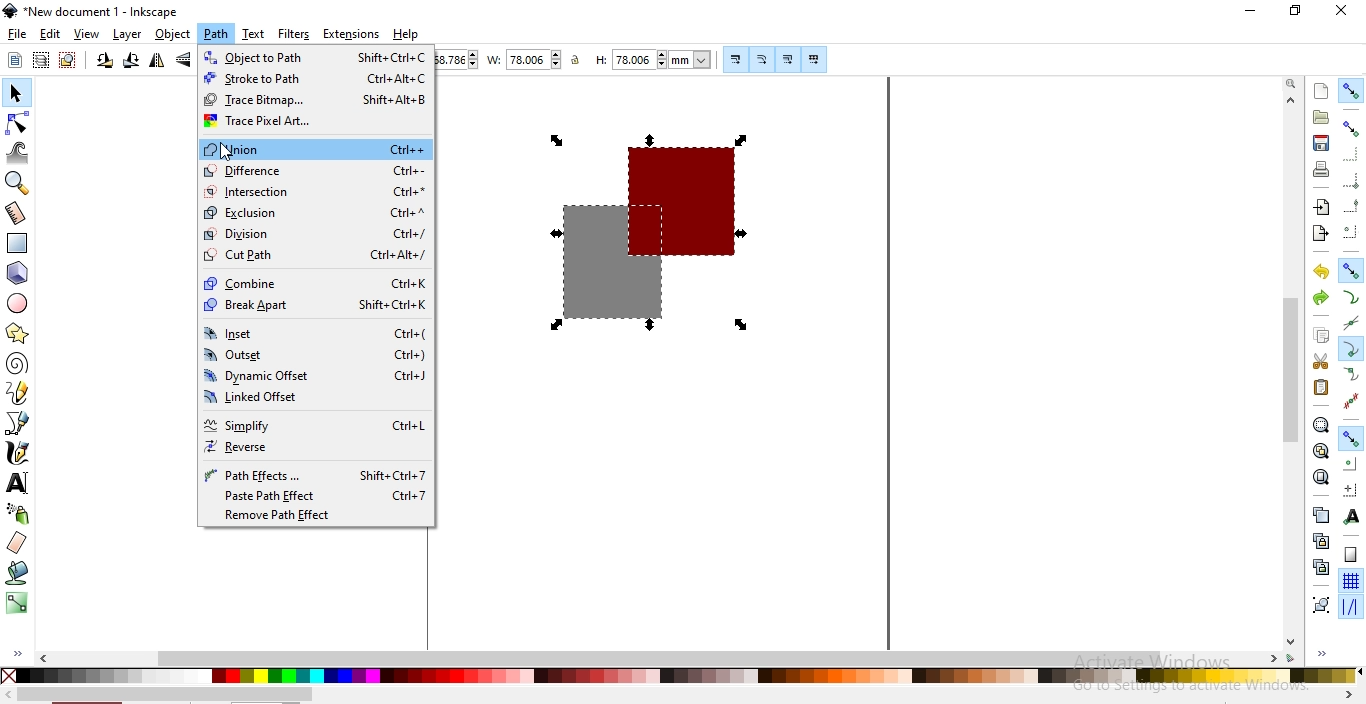 This screenshot has height=704, width=1366. I want to click on create bezier curve and straight lines, so click(18, 422).